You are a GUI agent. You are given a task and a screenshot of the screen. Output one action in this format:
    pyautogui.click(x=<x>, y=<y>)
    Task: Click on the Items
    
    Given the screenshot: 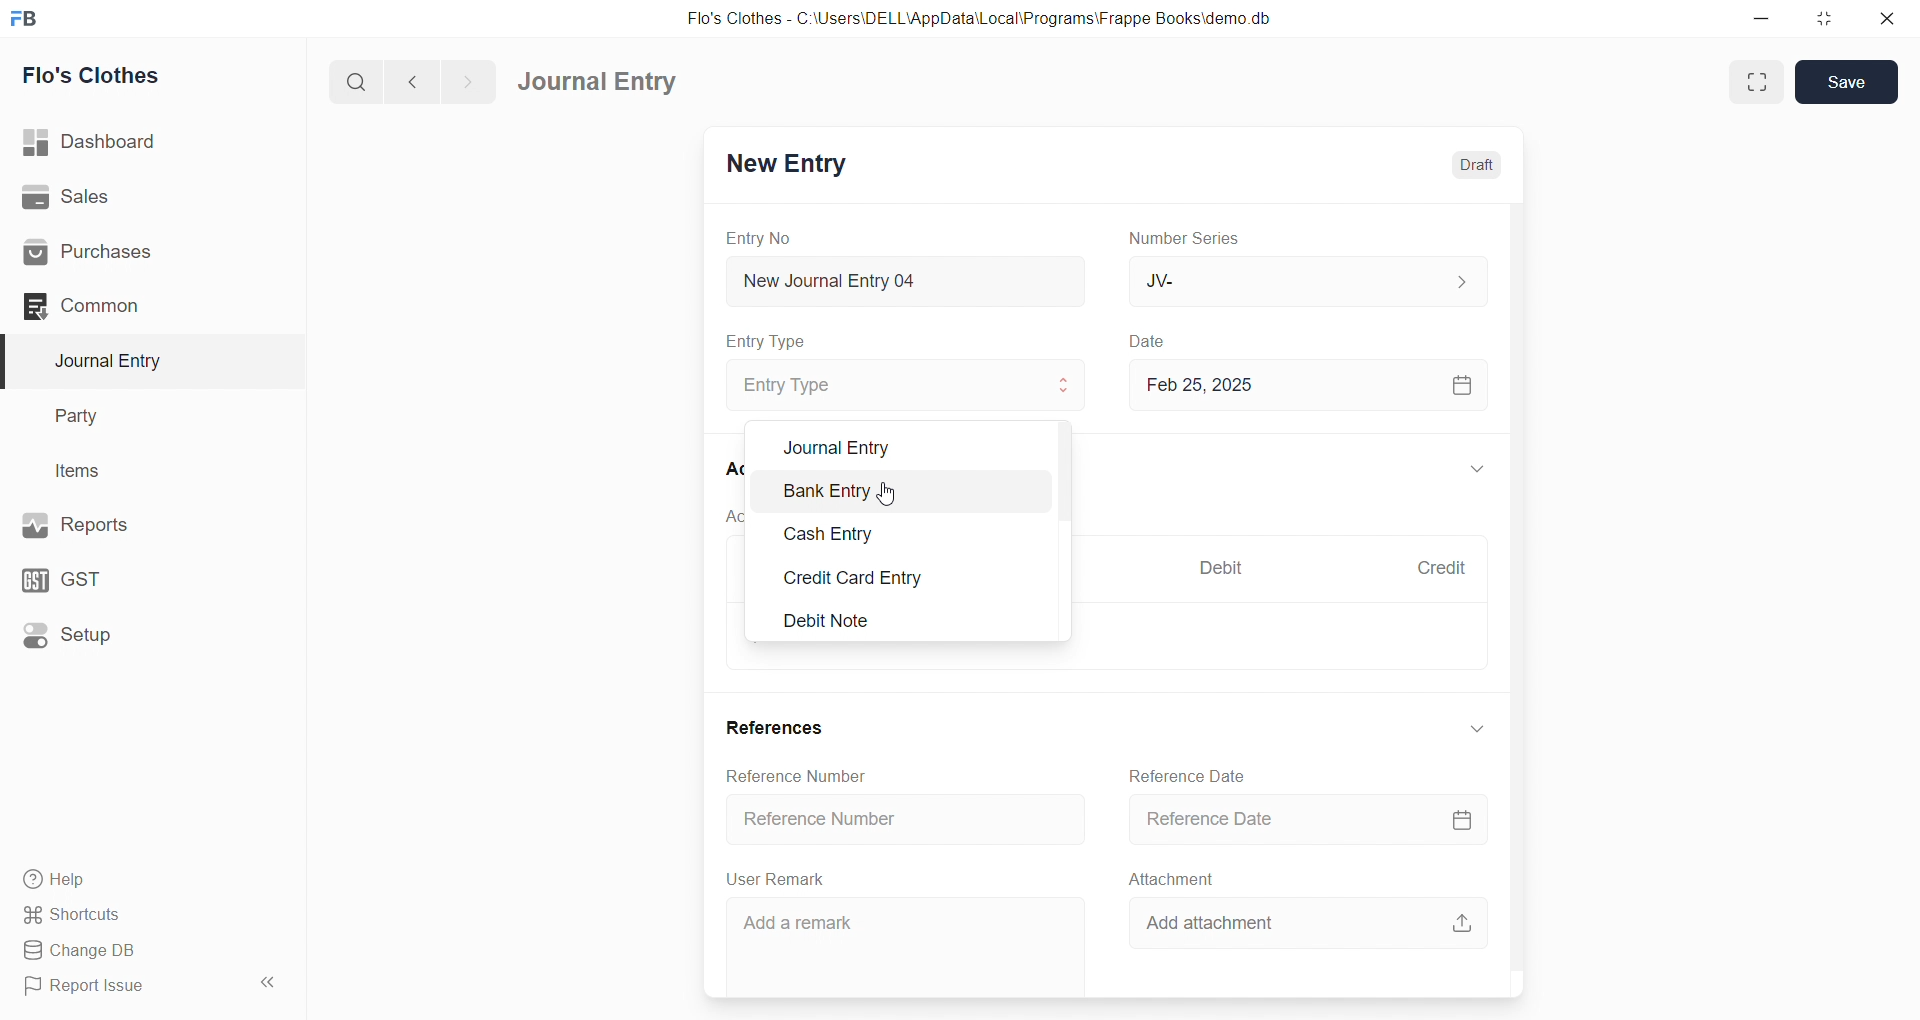 What is the action you would take?
    pyautogui.click(x=138, y=472)
    